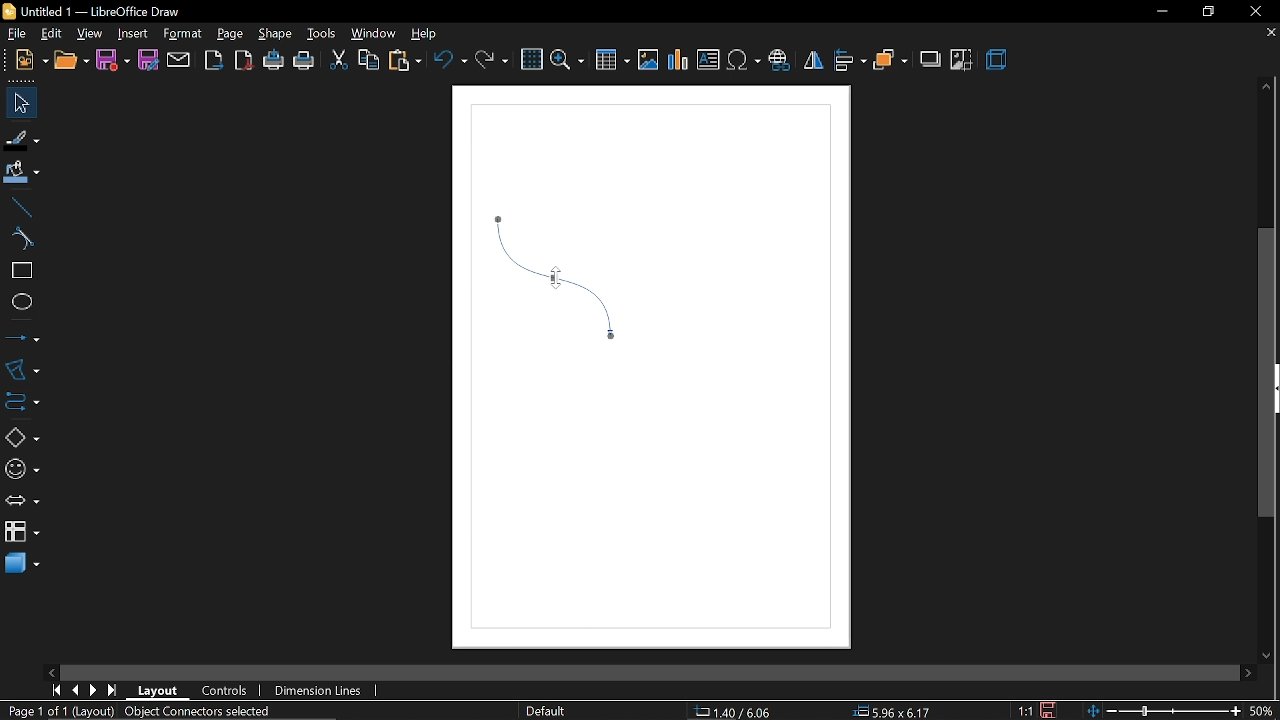  What do you see at coordinates (567, 60) in the screenshot?
I see `zoom` at bounding box center [567, 60].